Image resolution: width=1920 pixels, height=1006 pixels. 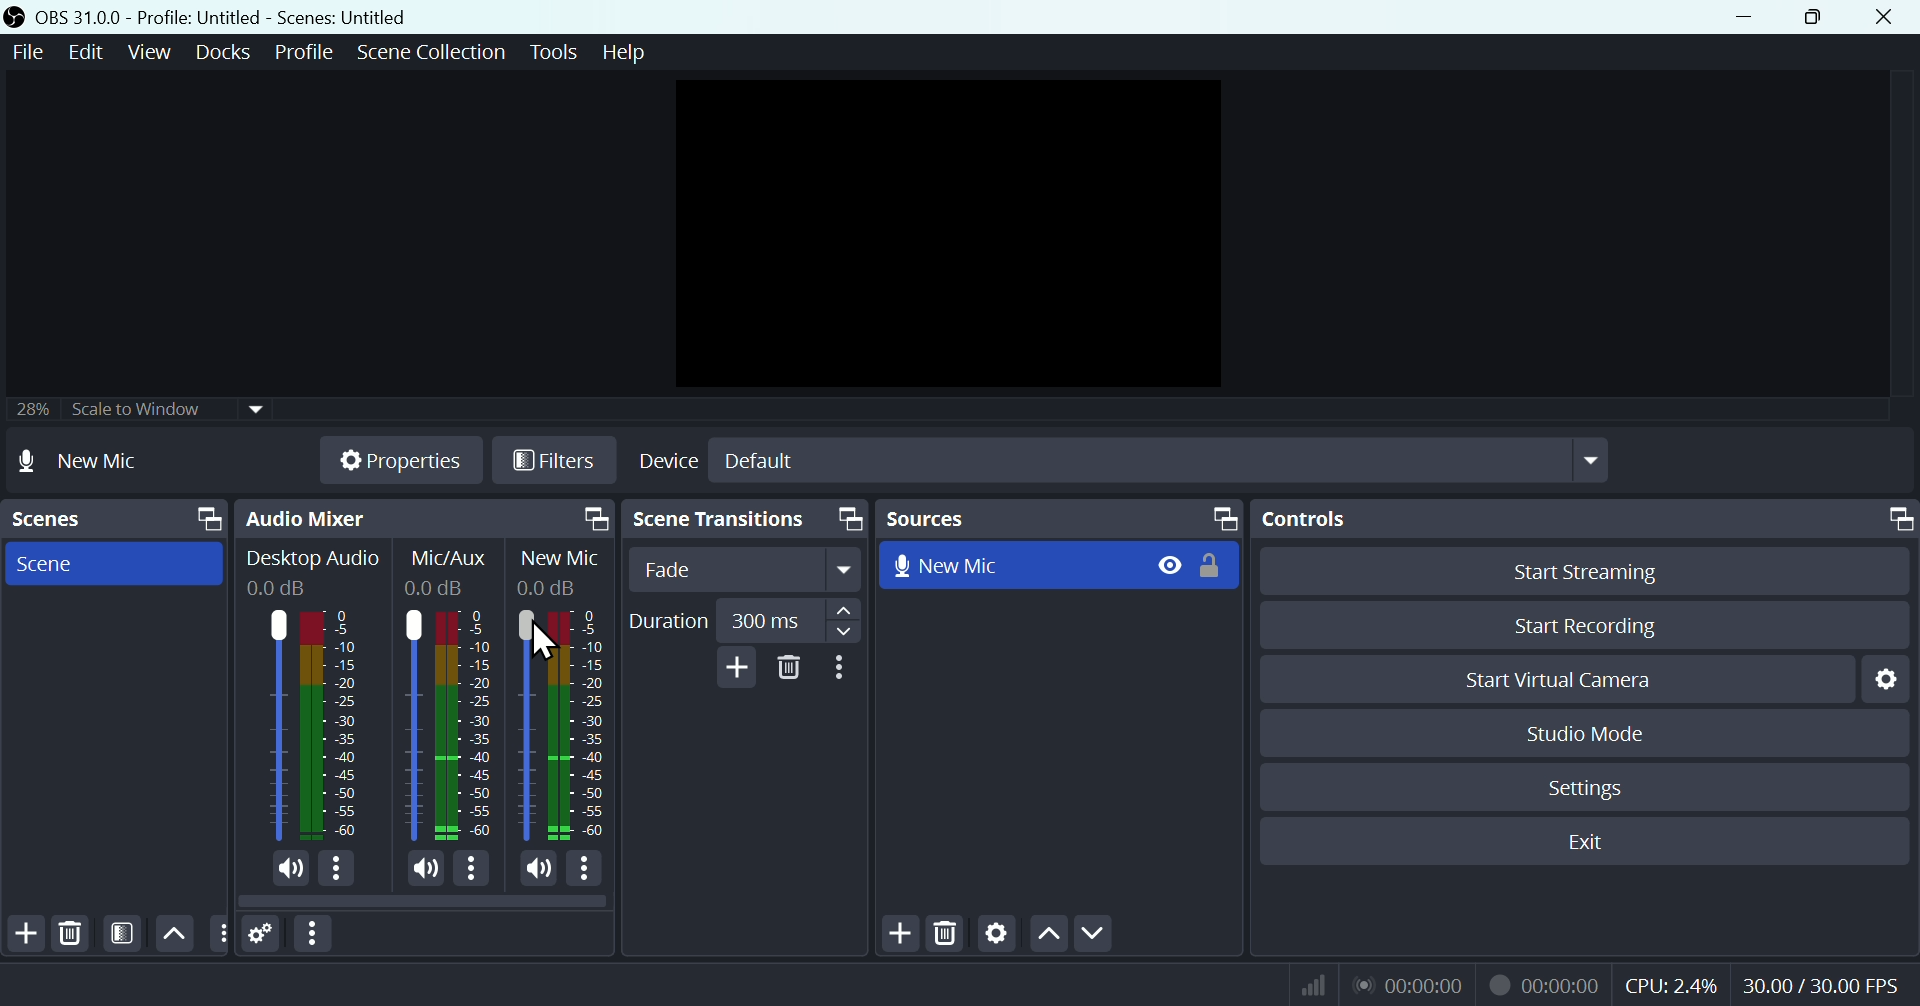 What do you see at coordinates (420, 871) in the screenshot?
I see `(un)mute` at bounding box center [420, 871].